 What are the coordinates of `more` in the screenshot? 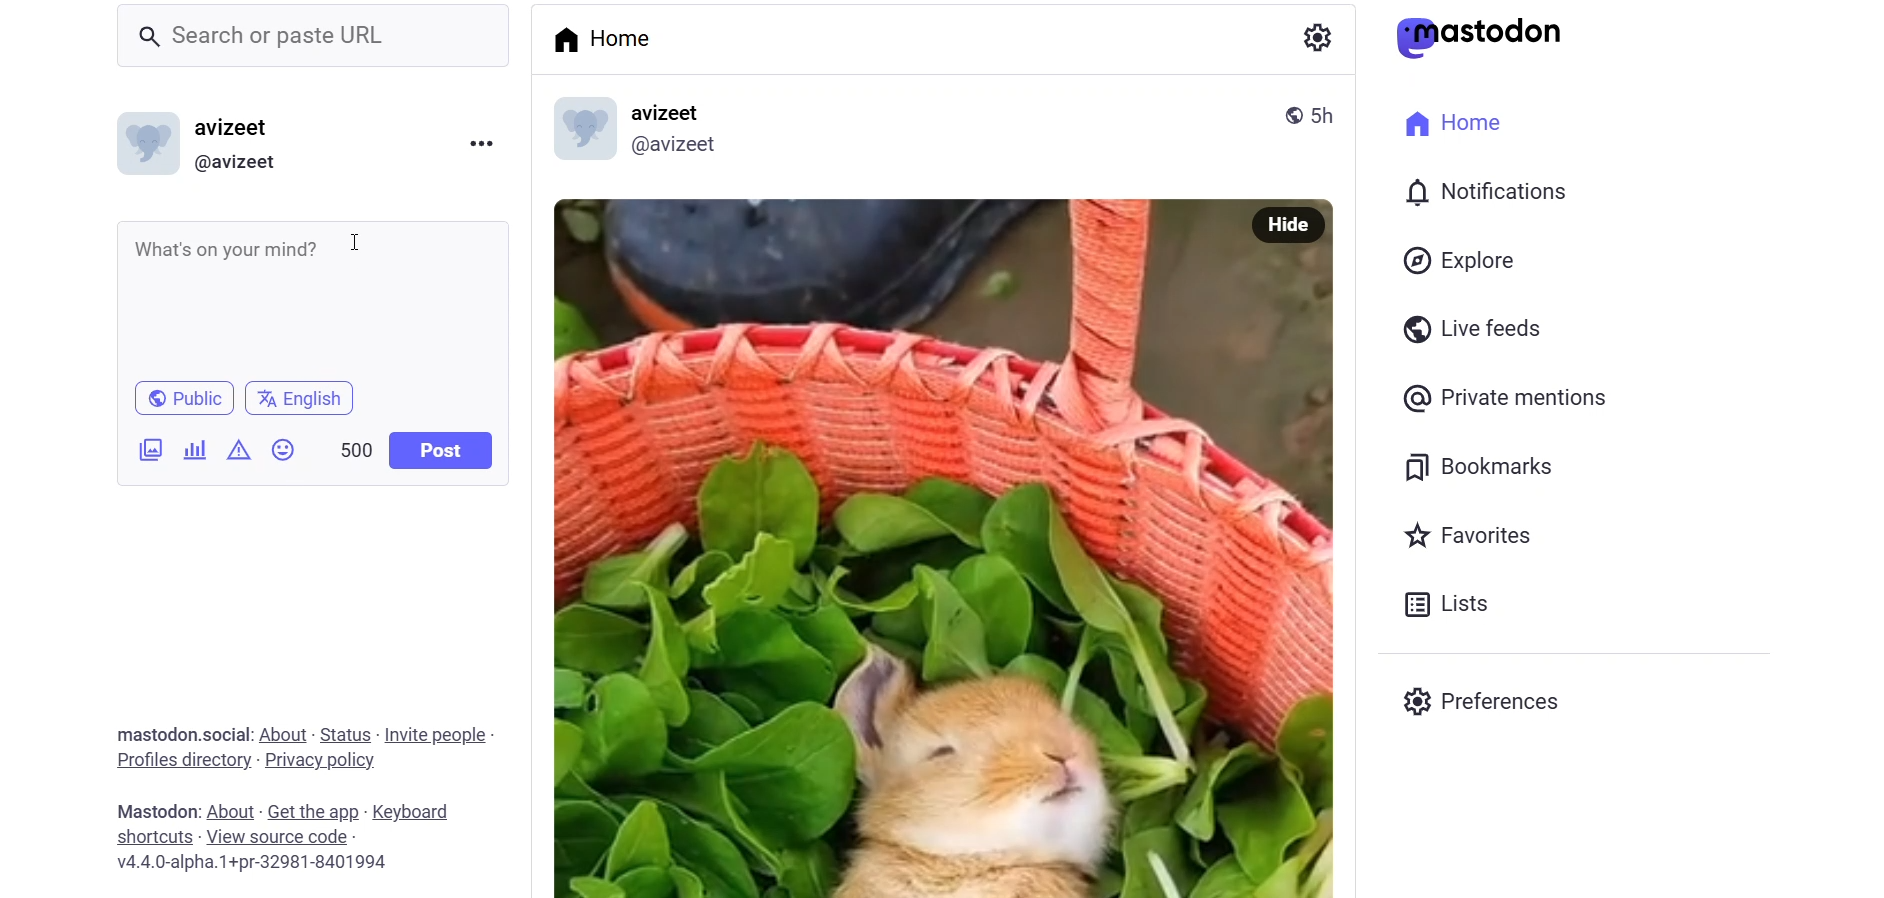 It's located at (490, 145).